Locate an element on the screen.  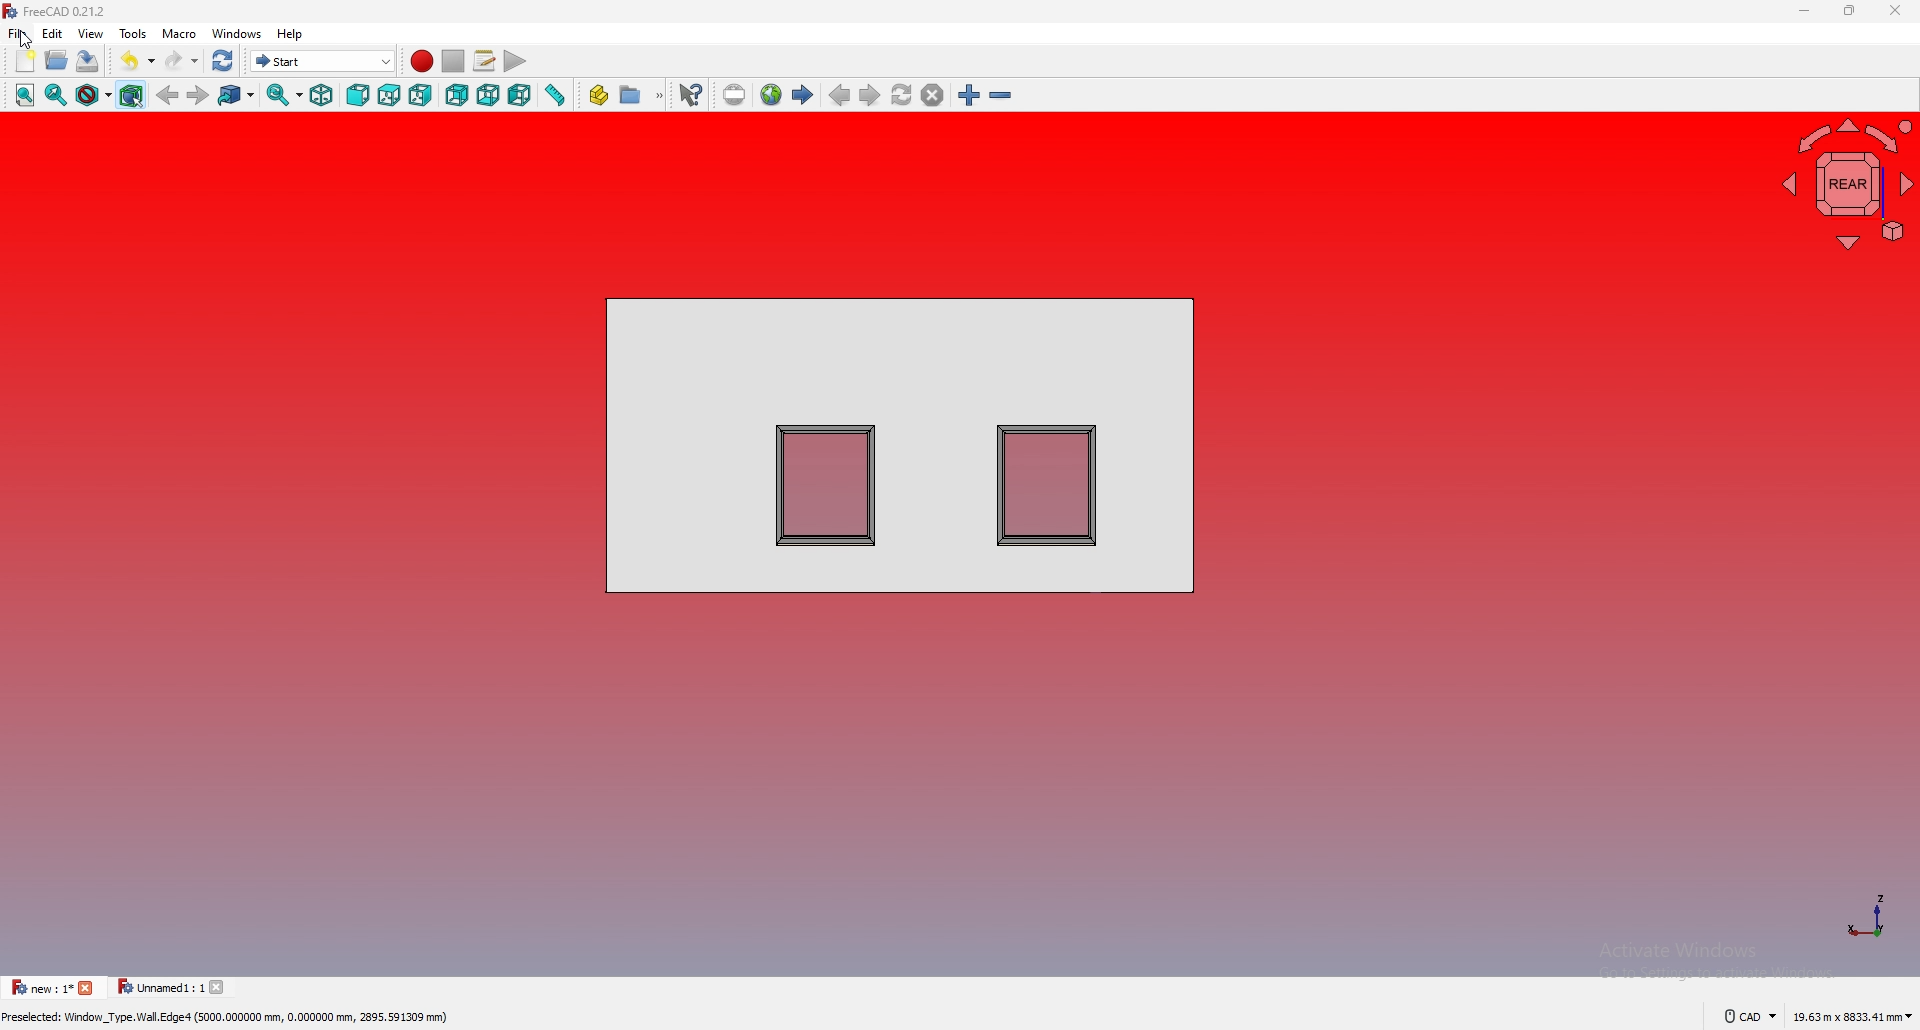
cursor is located at coordinates (26, 38).